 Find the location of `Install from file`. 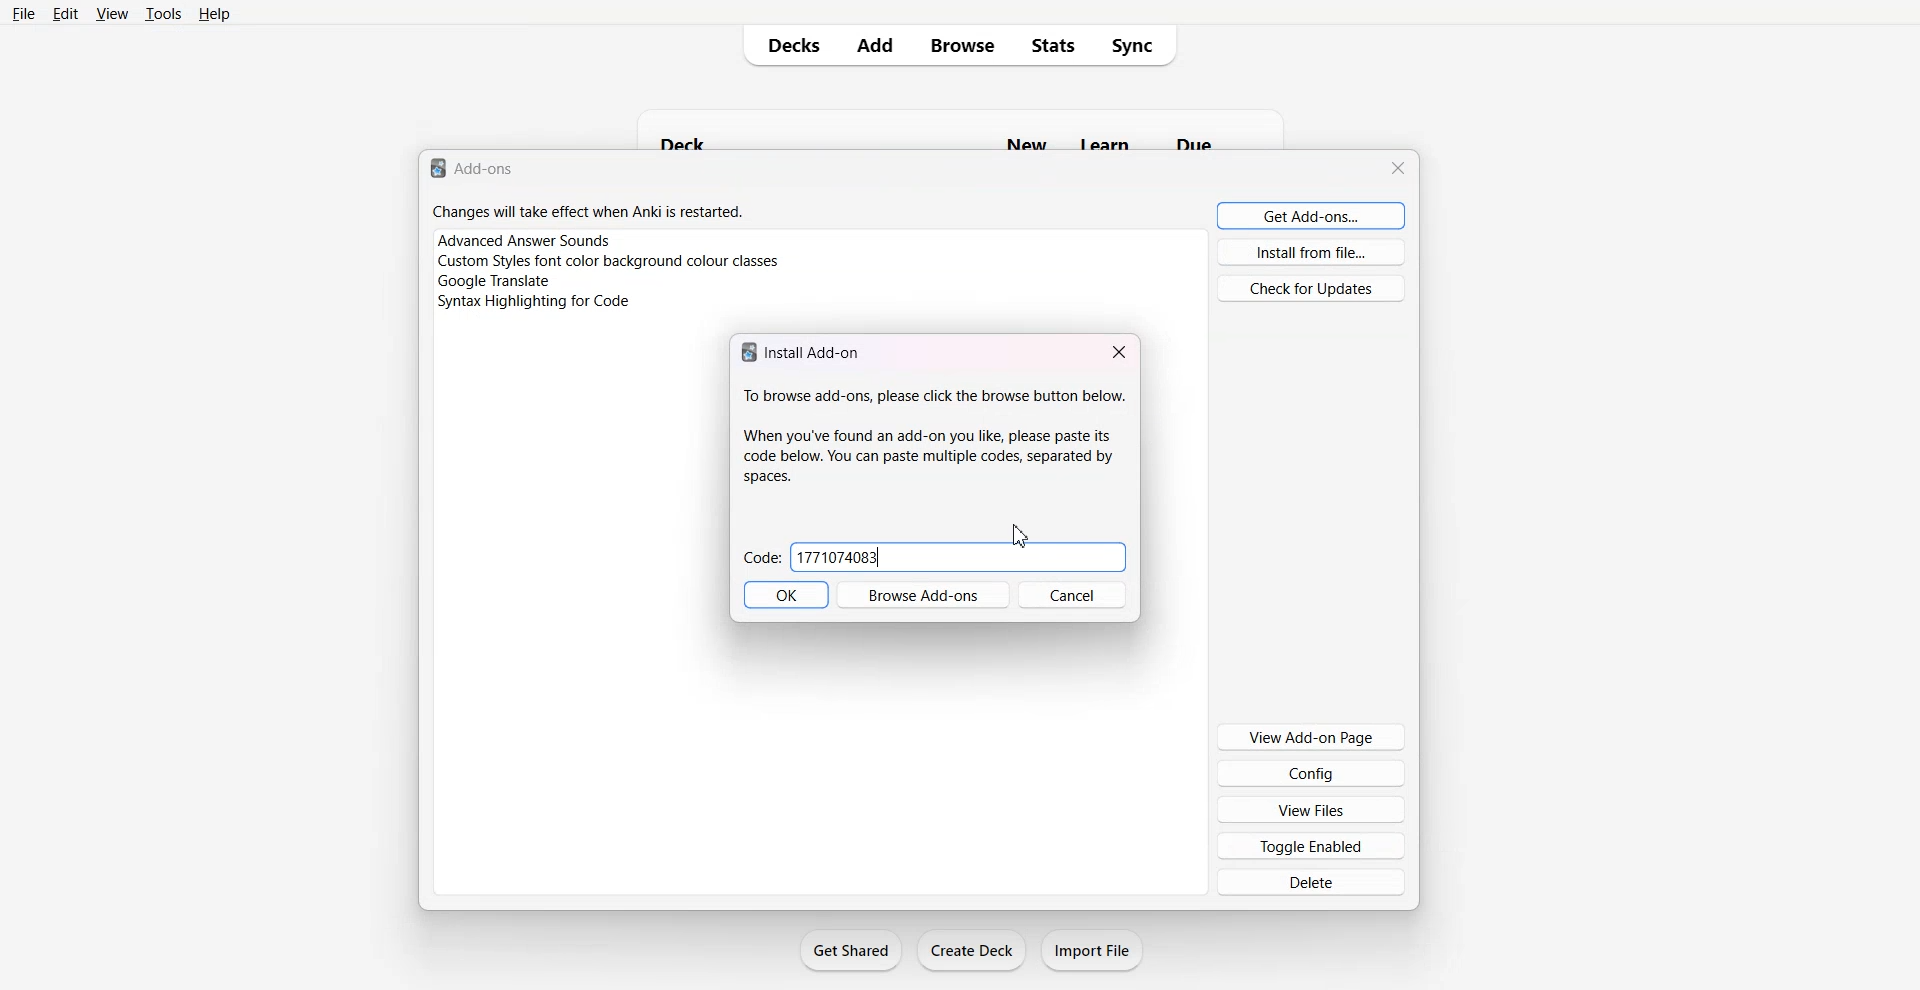

Install from file is located at coordinates (1312, 252).